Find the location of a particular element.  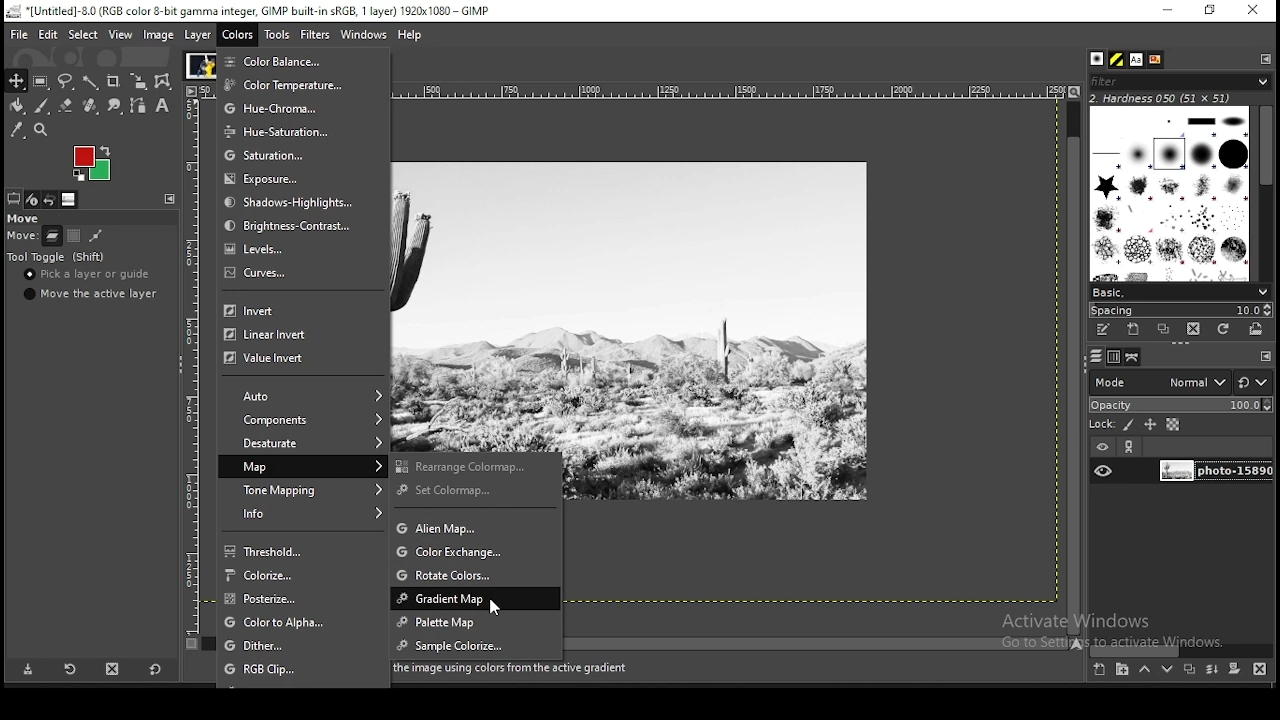

select is located at coordinates (84, 35).